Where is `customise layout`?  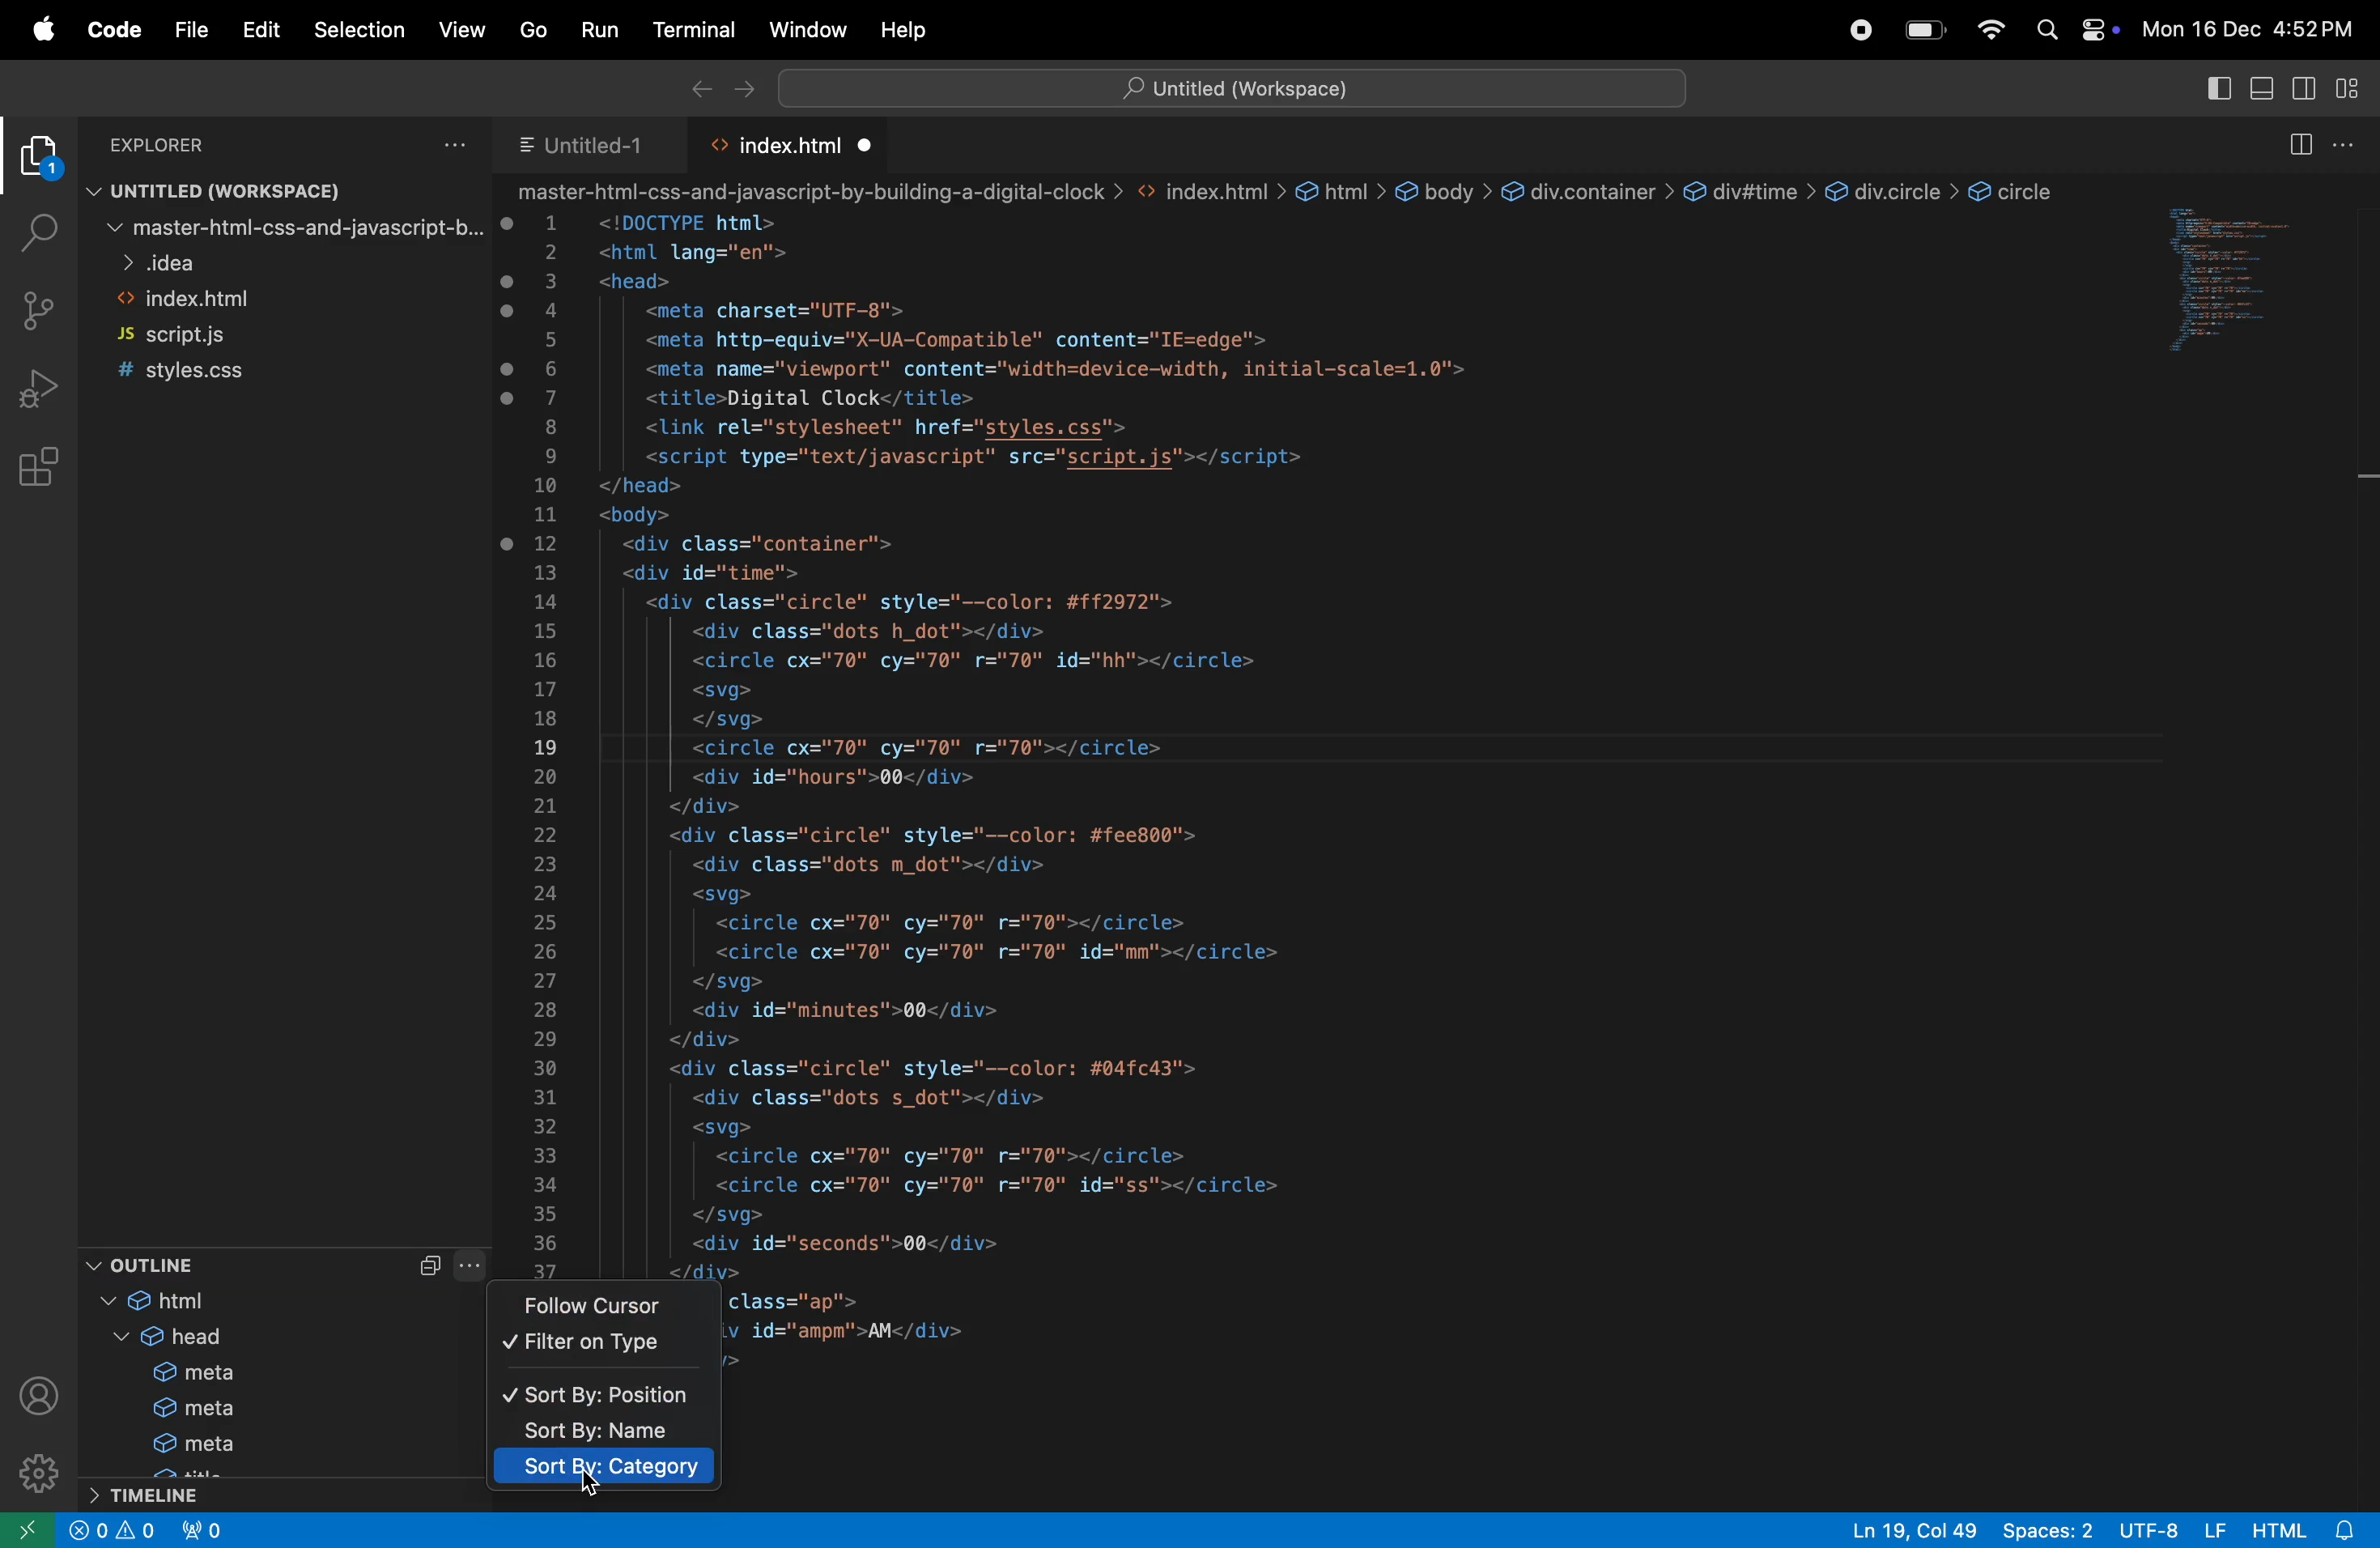 customise layout is located at coordinates (2357, 85).